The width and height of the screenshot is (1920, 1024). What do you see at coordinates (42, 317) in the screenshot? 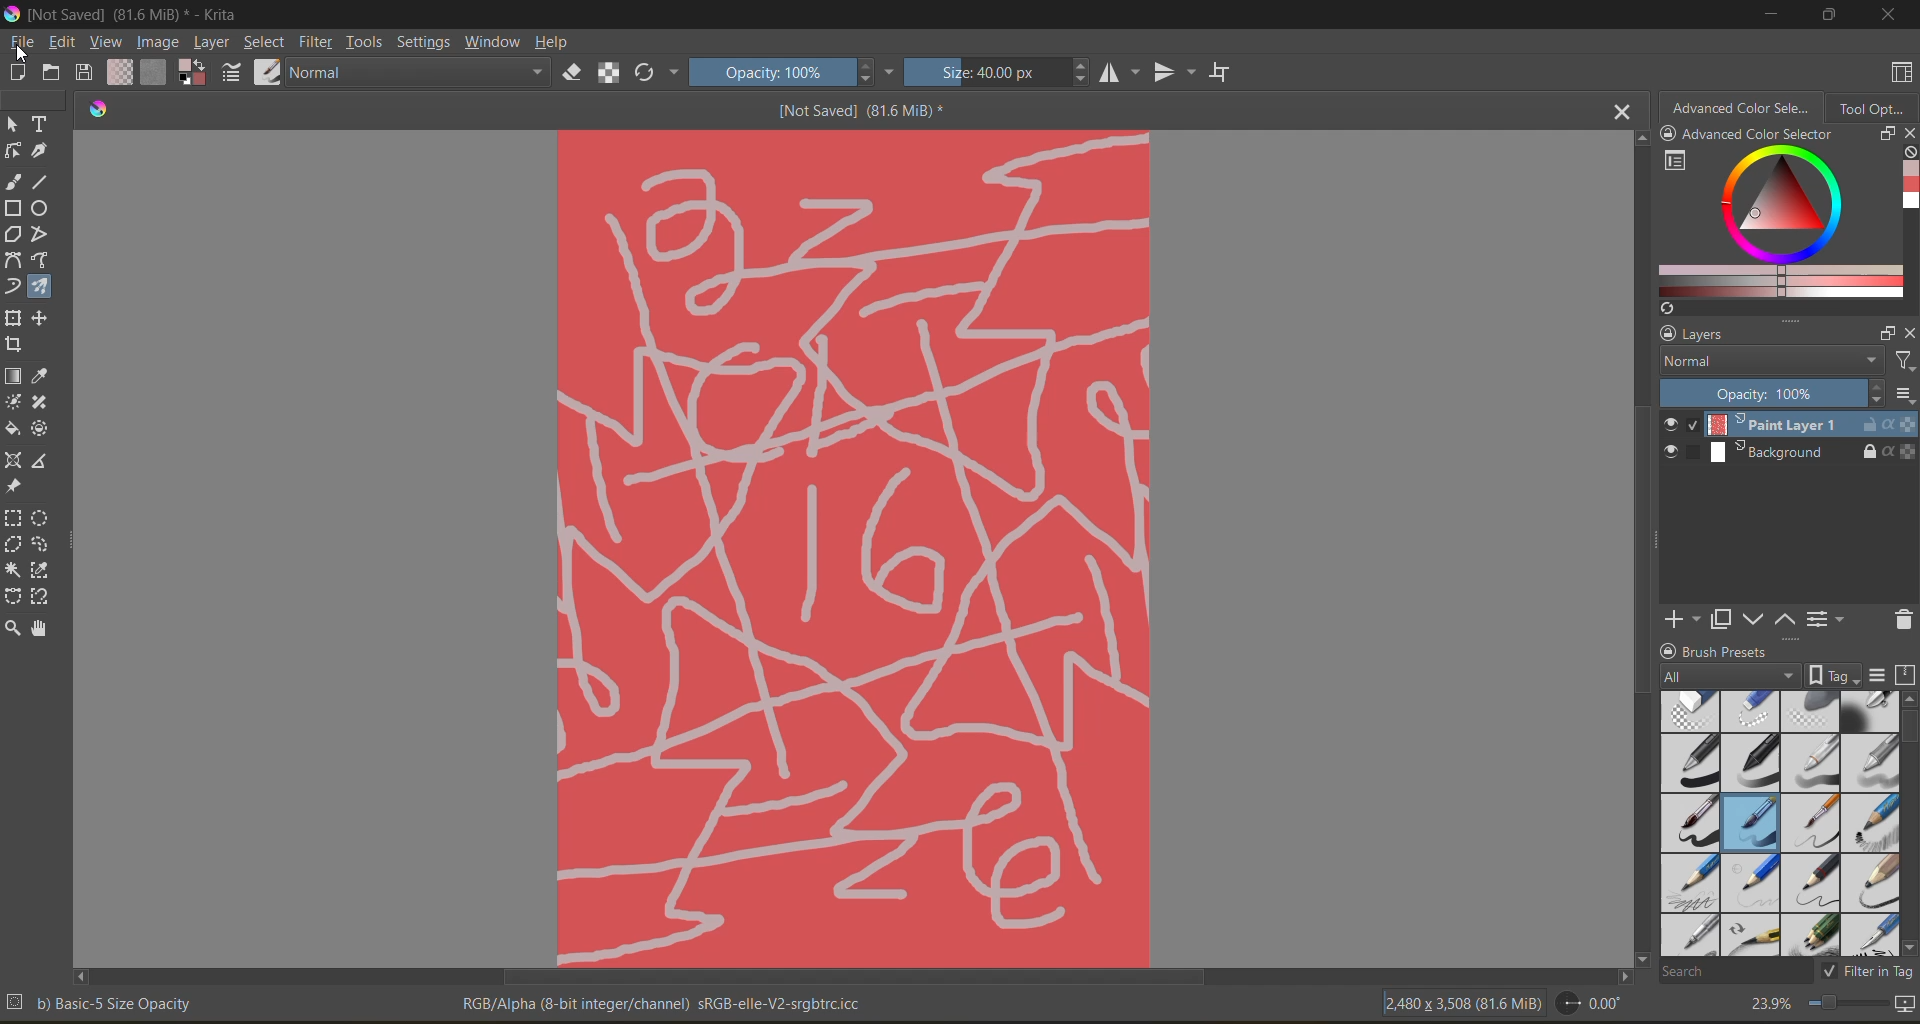
I see `tool` at bounding box center [42, 317].